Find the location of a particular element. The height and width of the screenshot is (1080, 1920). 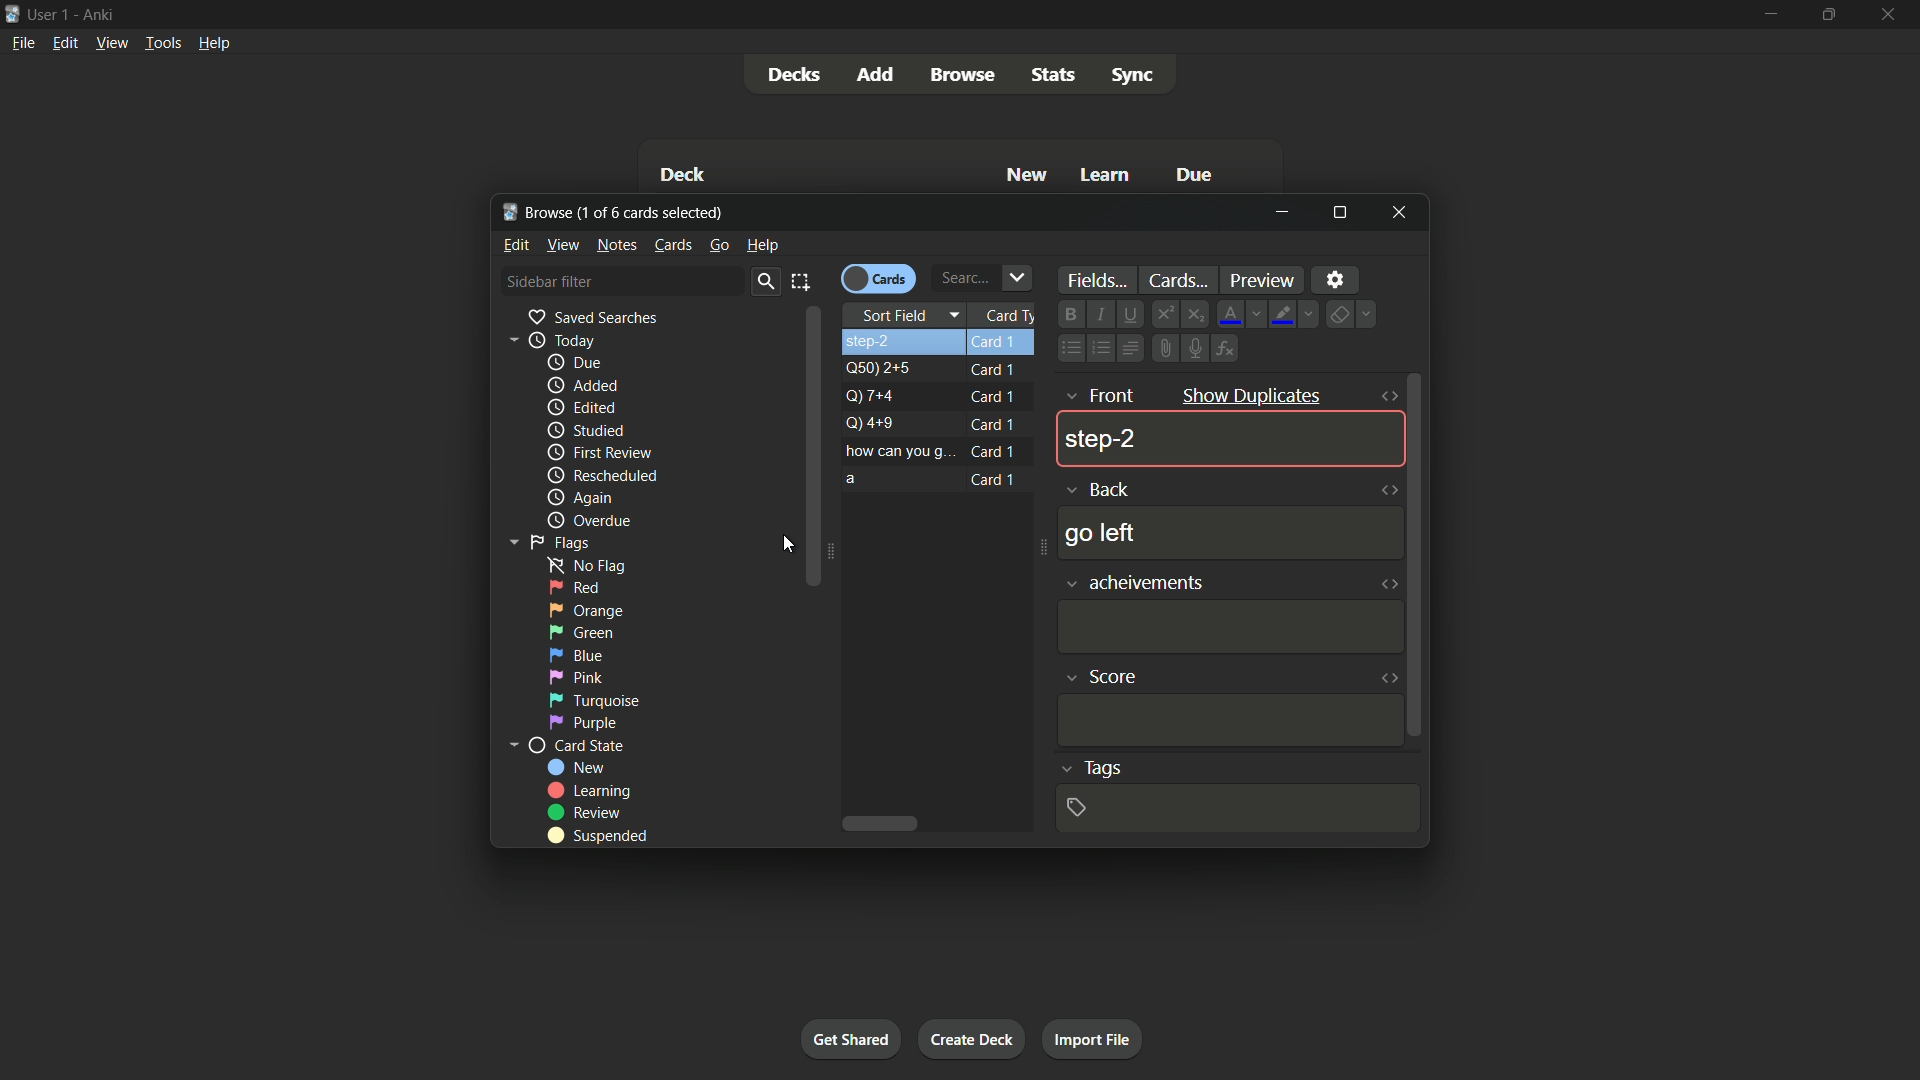

Achievements is located at coordinates (1136, 582).